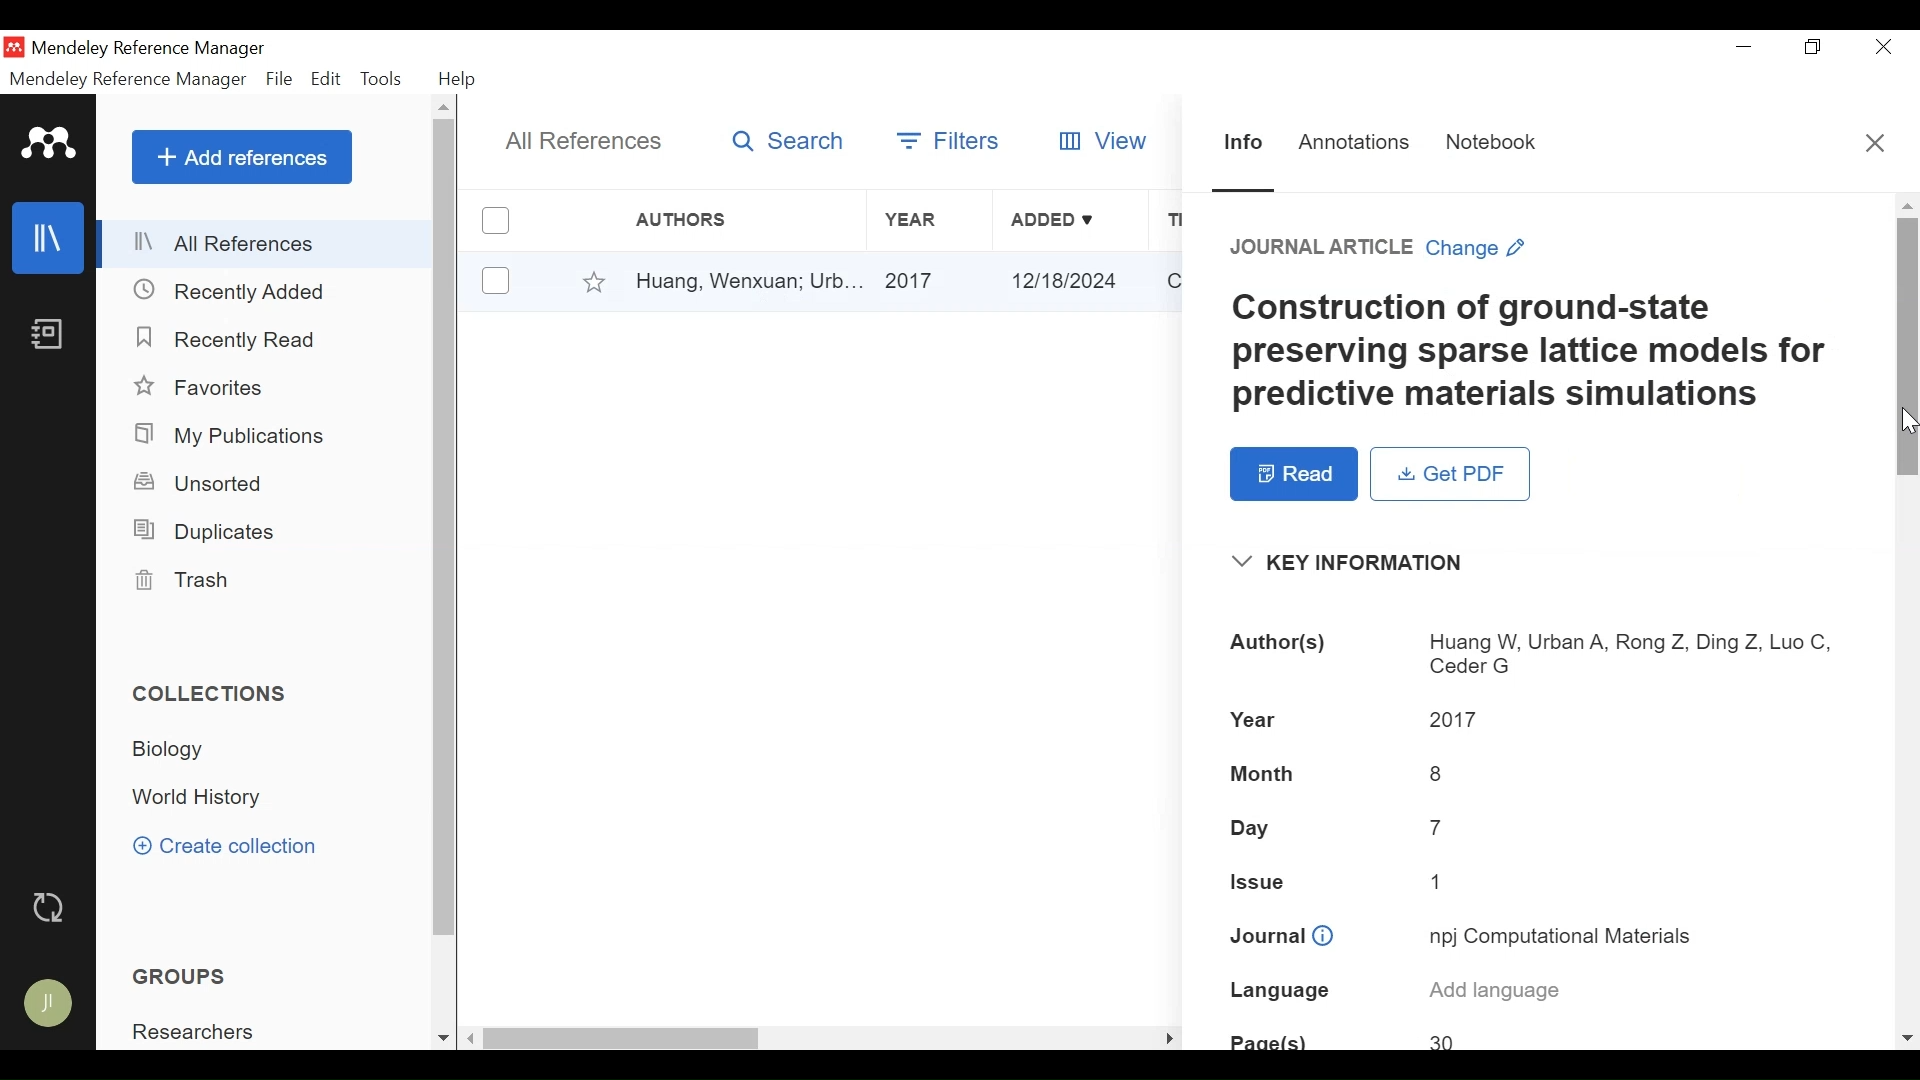 The height and width of the screenshot is (1080, 1920). What do you see at coordinates (242, 157) in the screenshot?
I see `Add References` at bounding box center [242, 157].